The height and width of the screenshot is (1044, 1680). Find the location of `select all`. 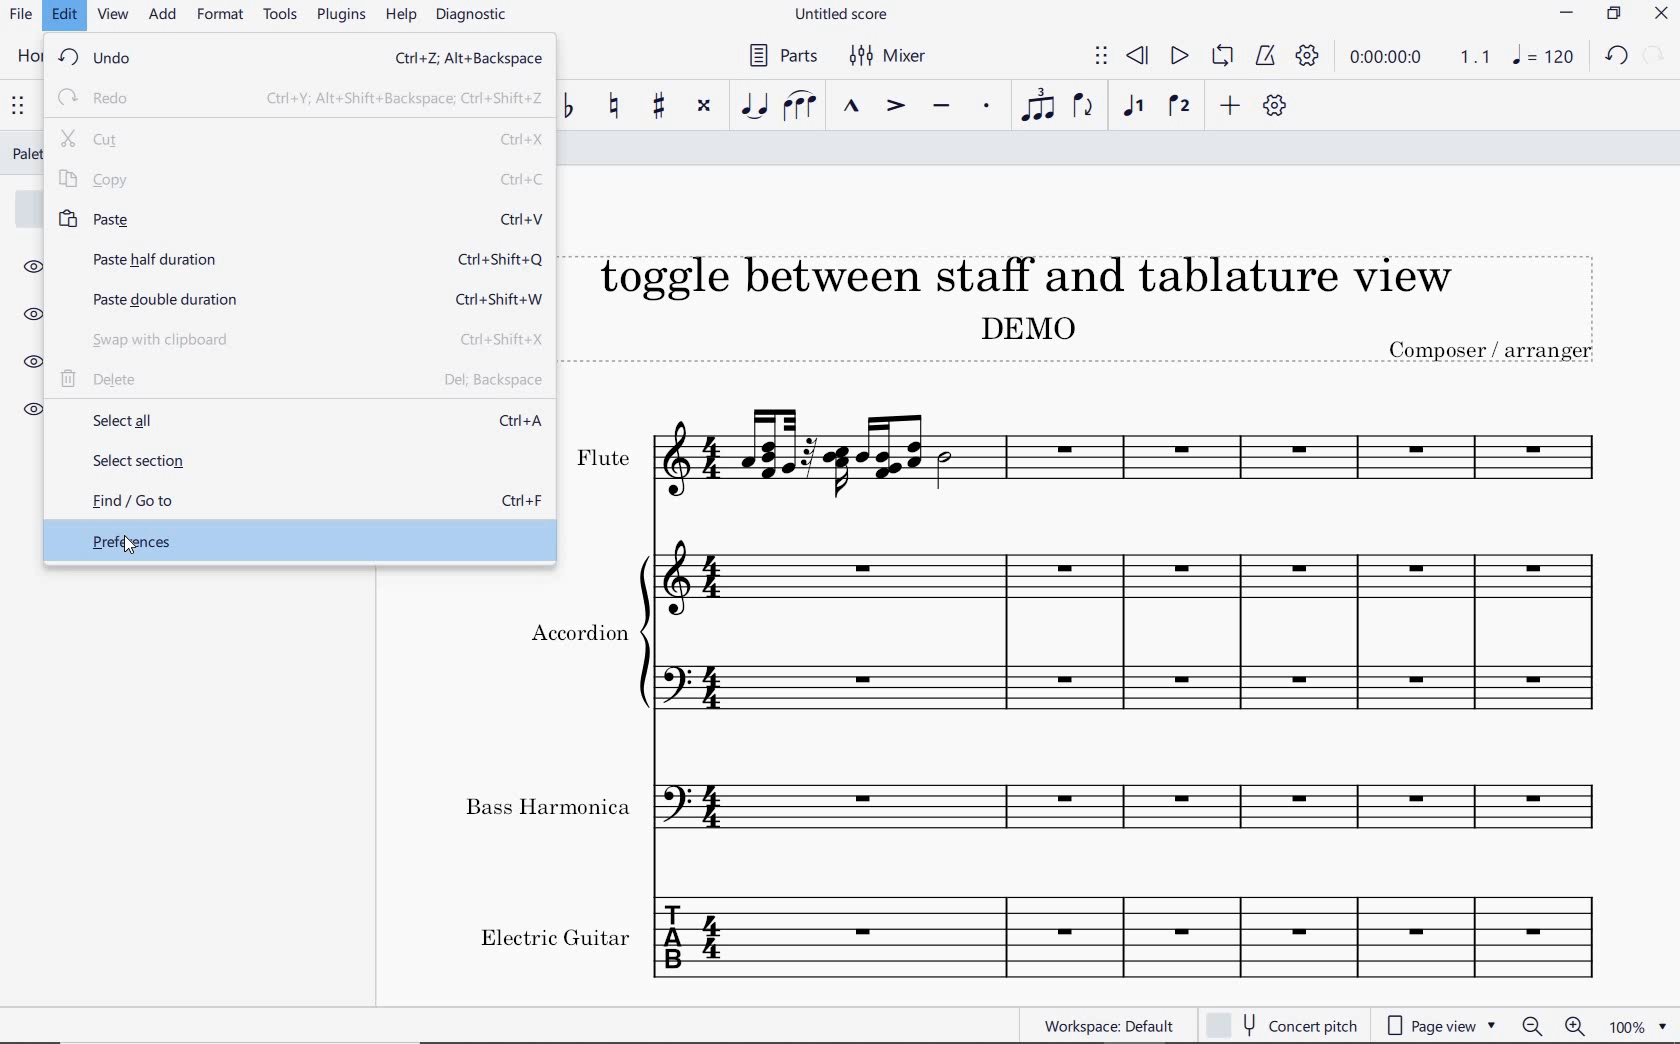

select all is located at coordinates (298, 421).